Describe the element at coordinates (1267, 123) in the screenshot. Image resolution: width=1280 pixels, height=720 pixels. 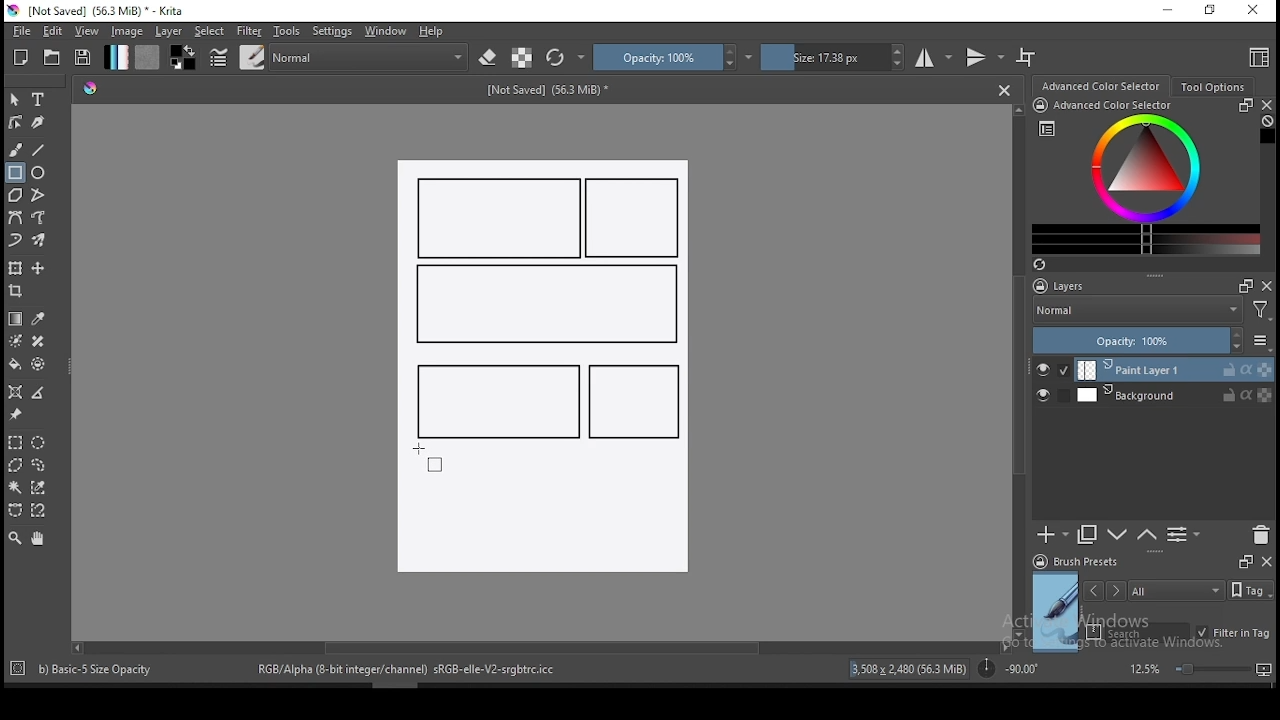
I see `Clear` at that location.